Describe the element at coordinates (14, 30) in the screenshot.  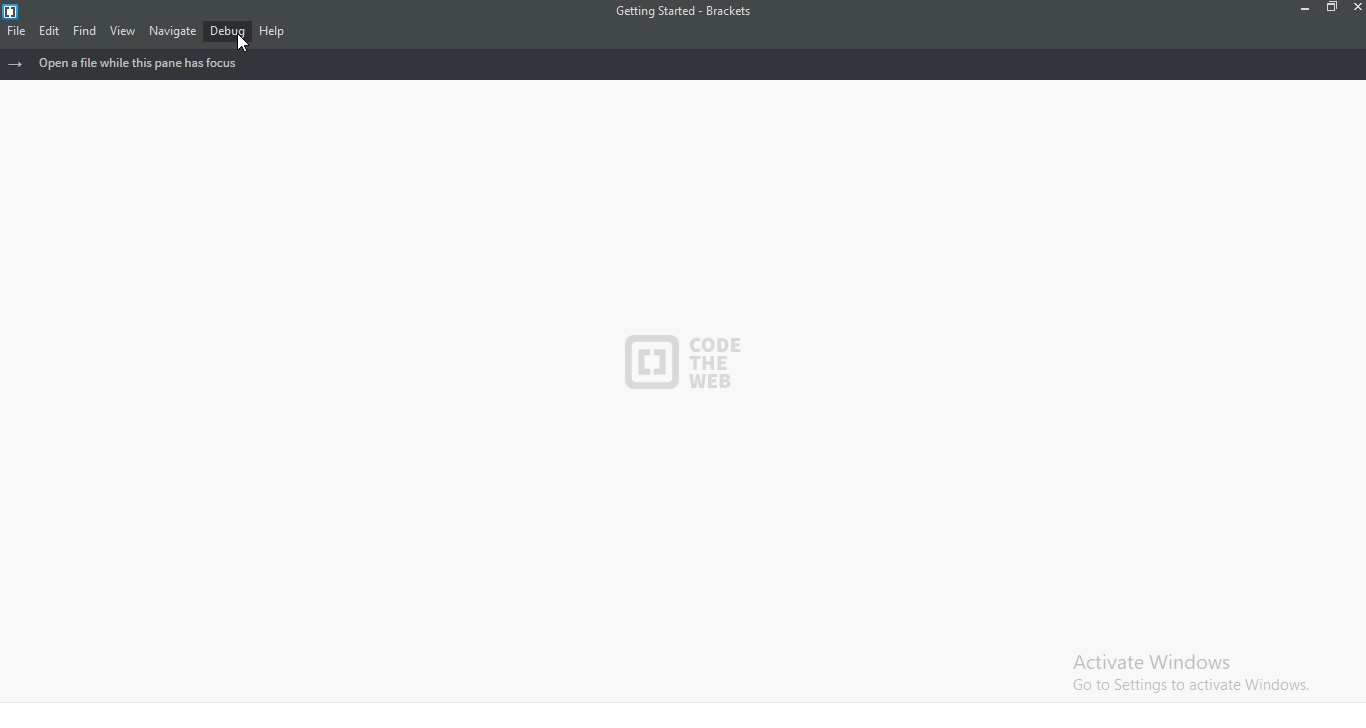
I see `file` at that location.